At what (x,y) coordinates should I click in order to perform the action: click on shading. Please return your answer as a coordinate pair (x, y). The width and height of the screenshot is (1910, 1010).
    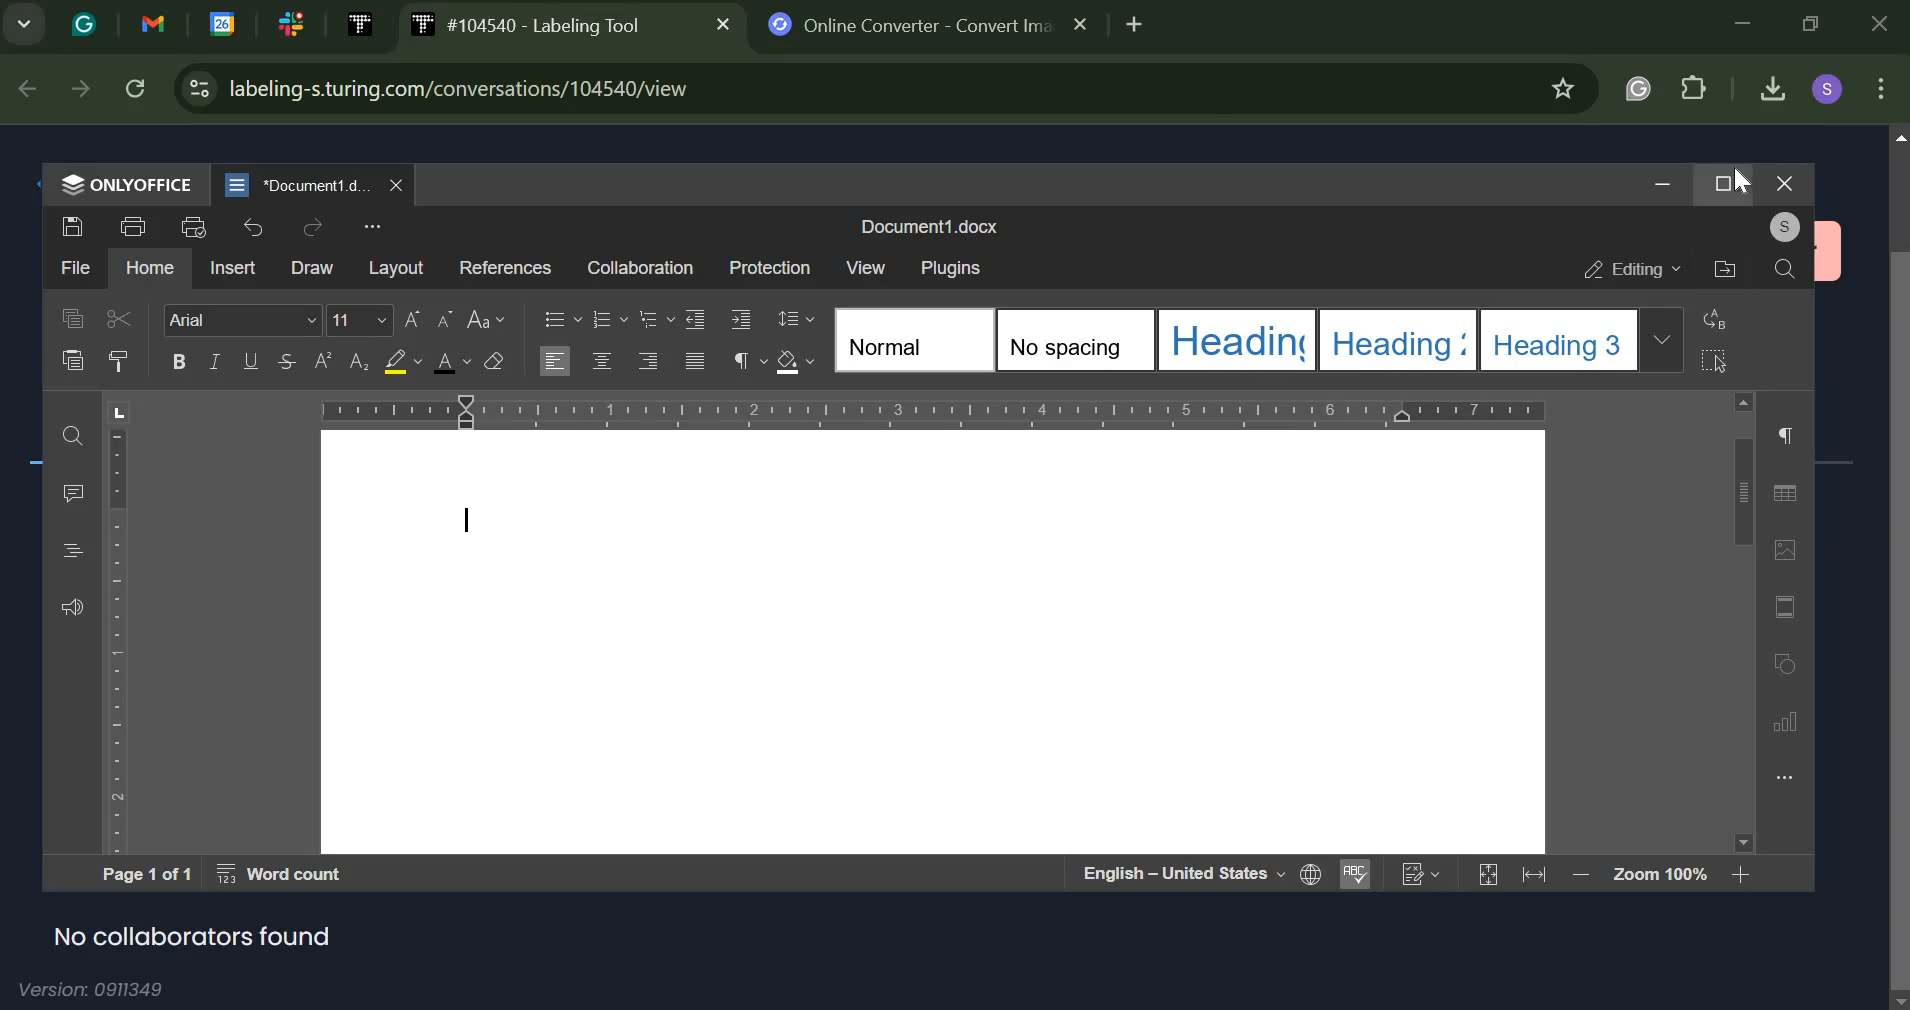
    Looking at the image, I should click on (795, 362).